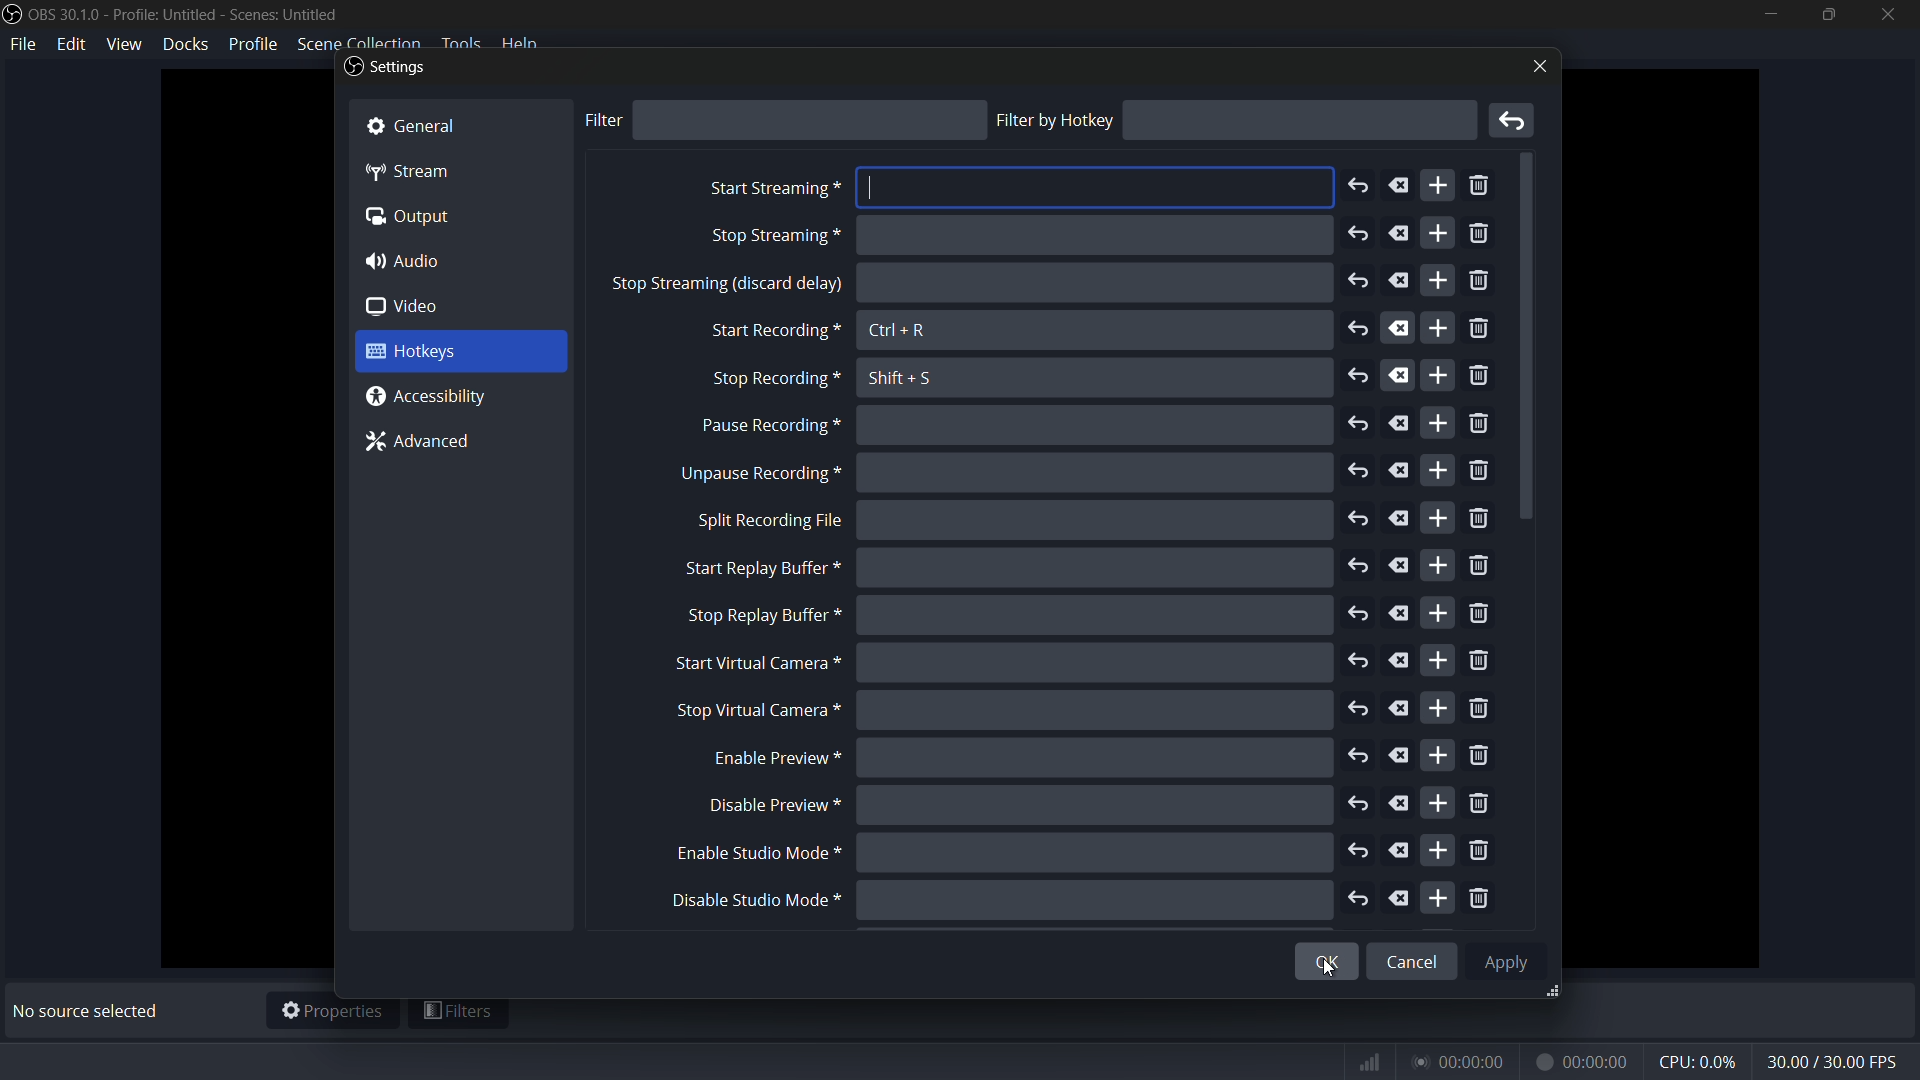 The height and width of the screenshot is (1080, 1920). I want to click on undo, so click(1359, 425).